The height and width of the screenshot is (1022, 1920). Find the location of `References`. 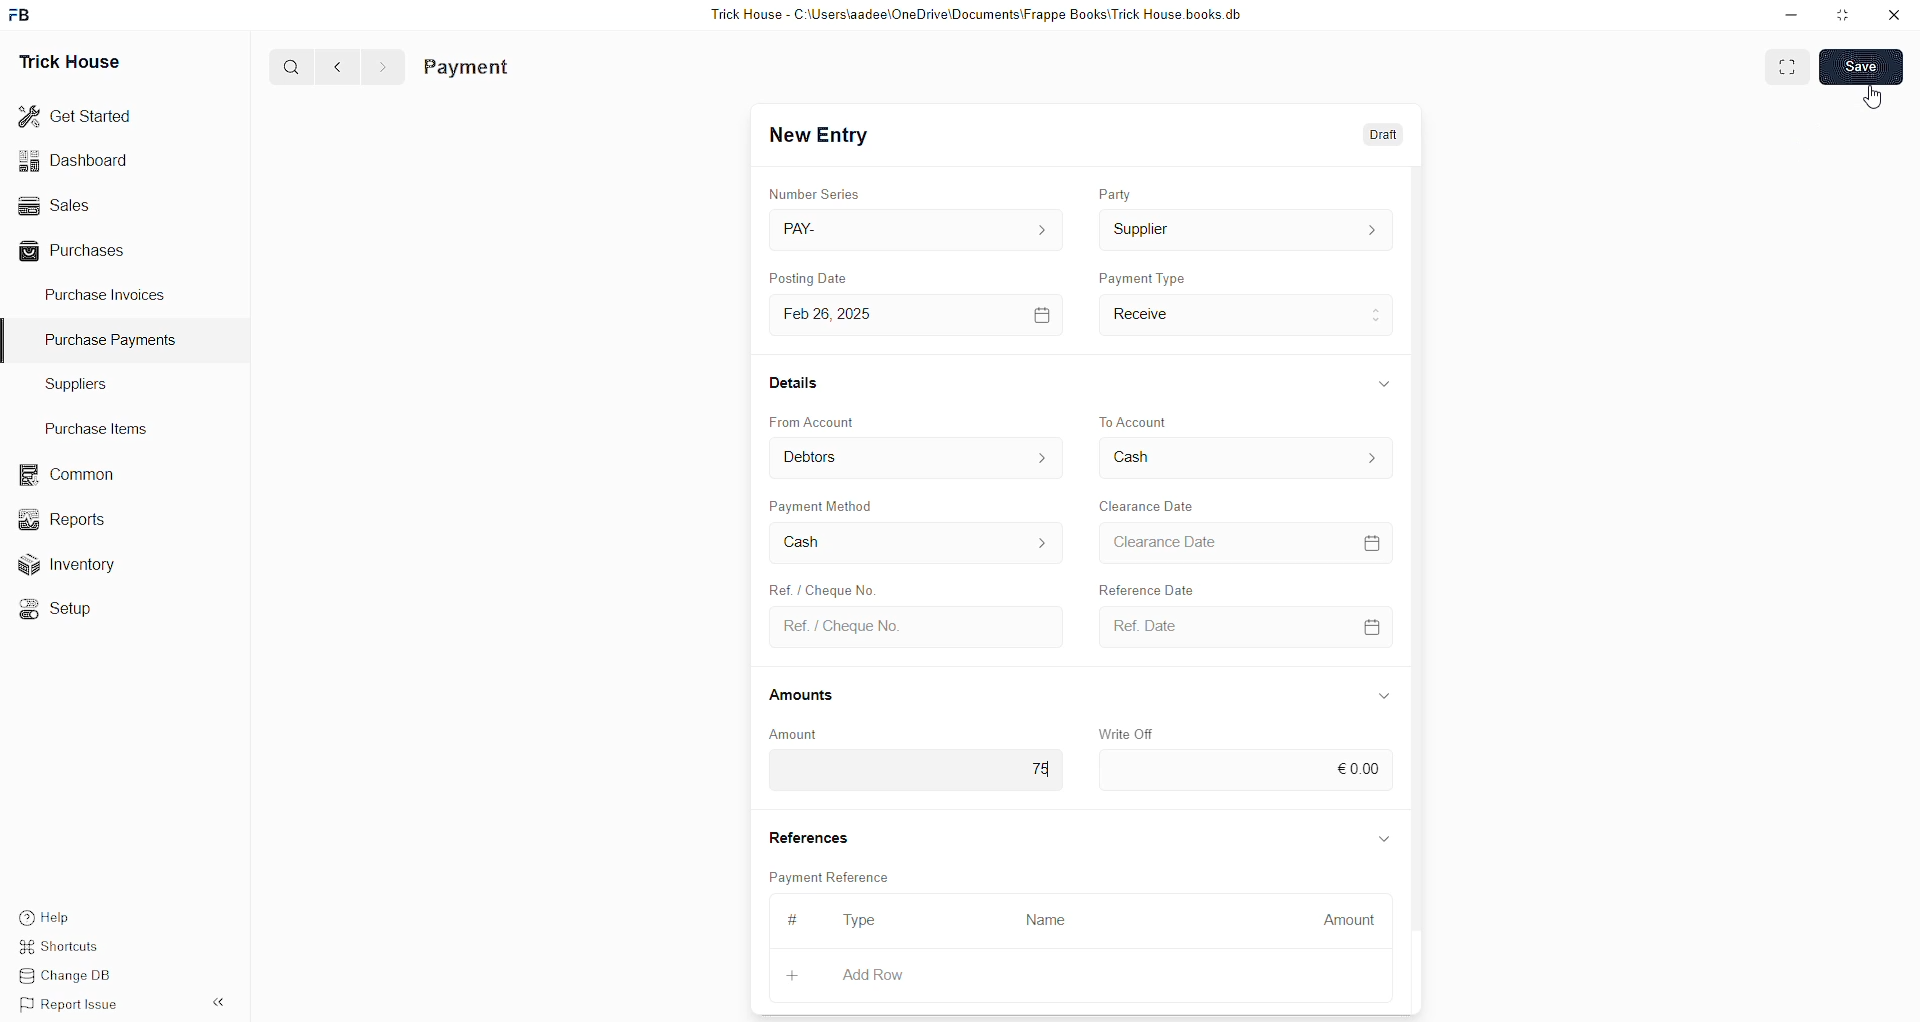

References is located at coordinates (808, 835).